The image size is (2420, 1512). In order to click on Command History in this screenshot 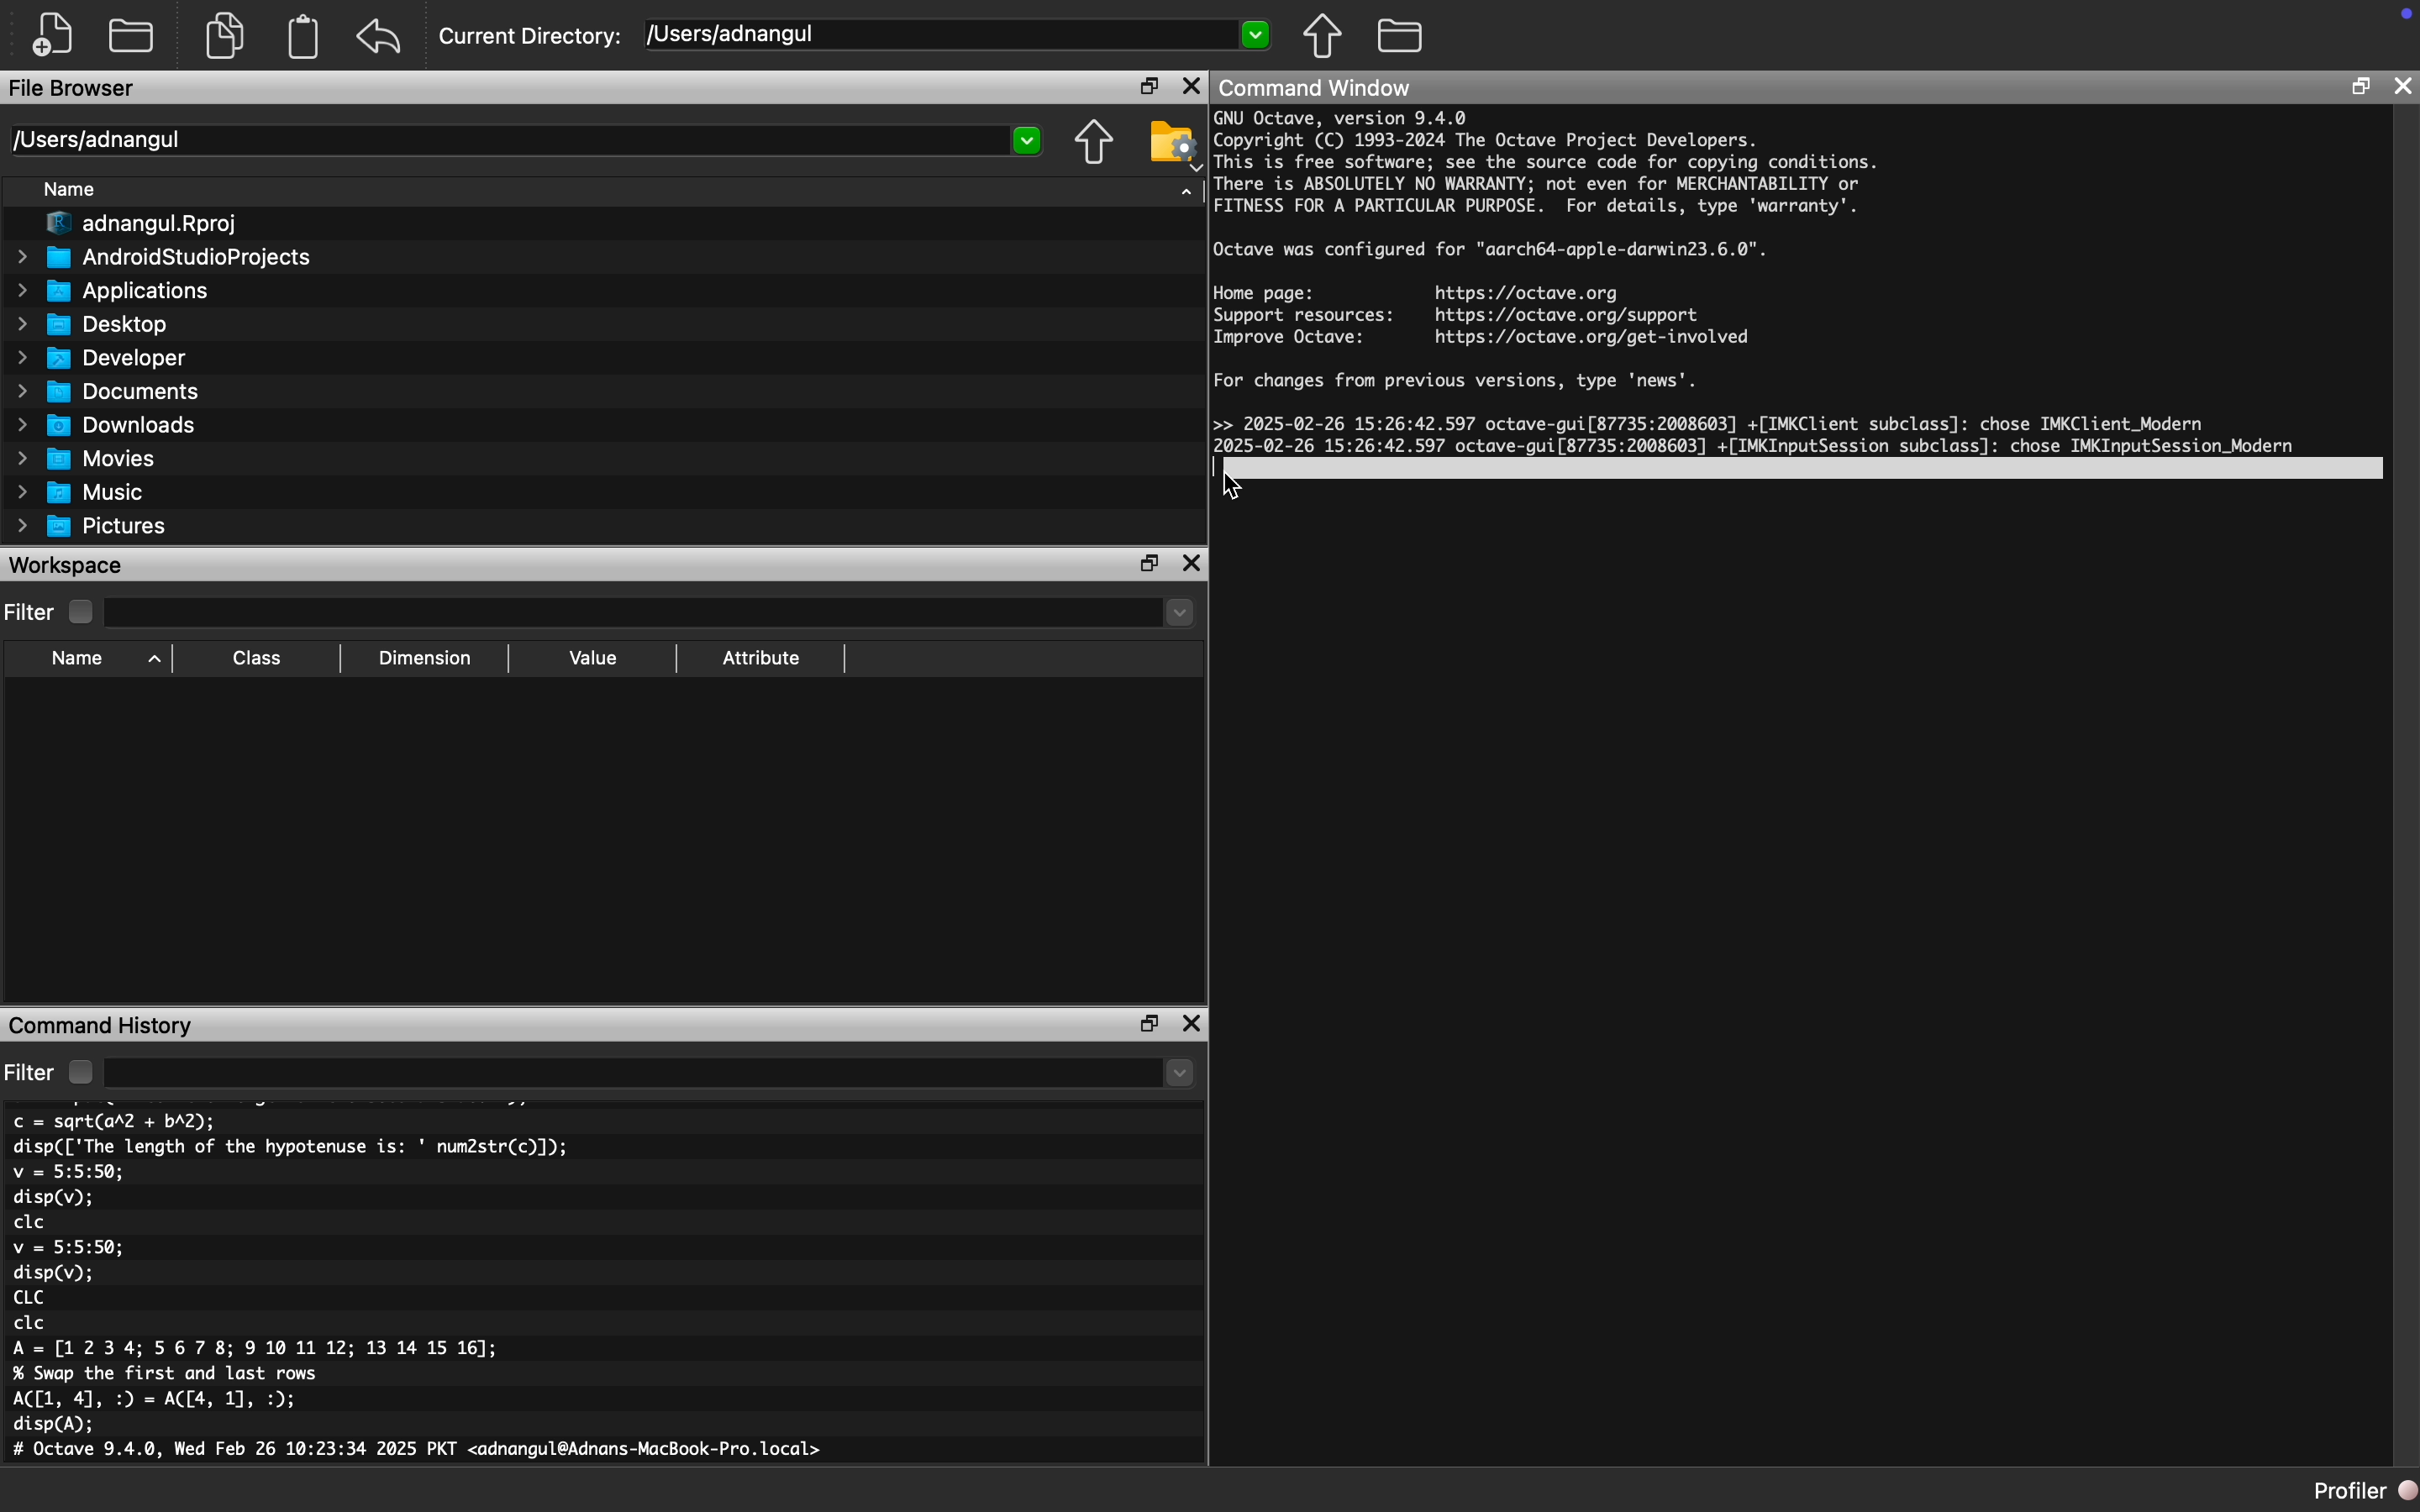, I will do `click(102, 1024)`.